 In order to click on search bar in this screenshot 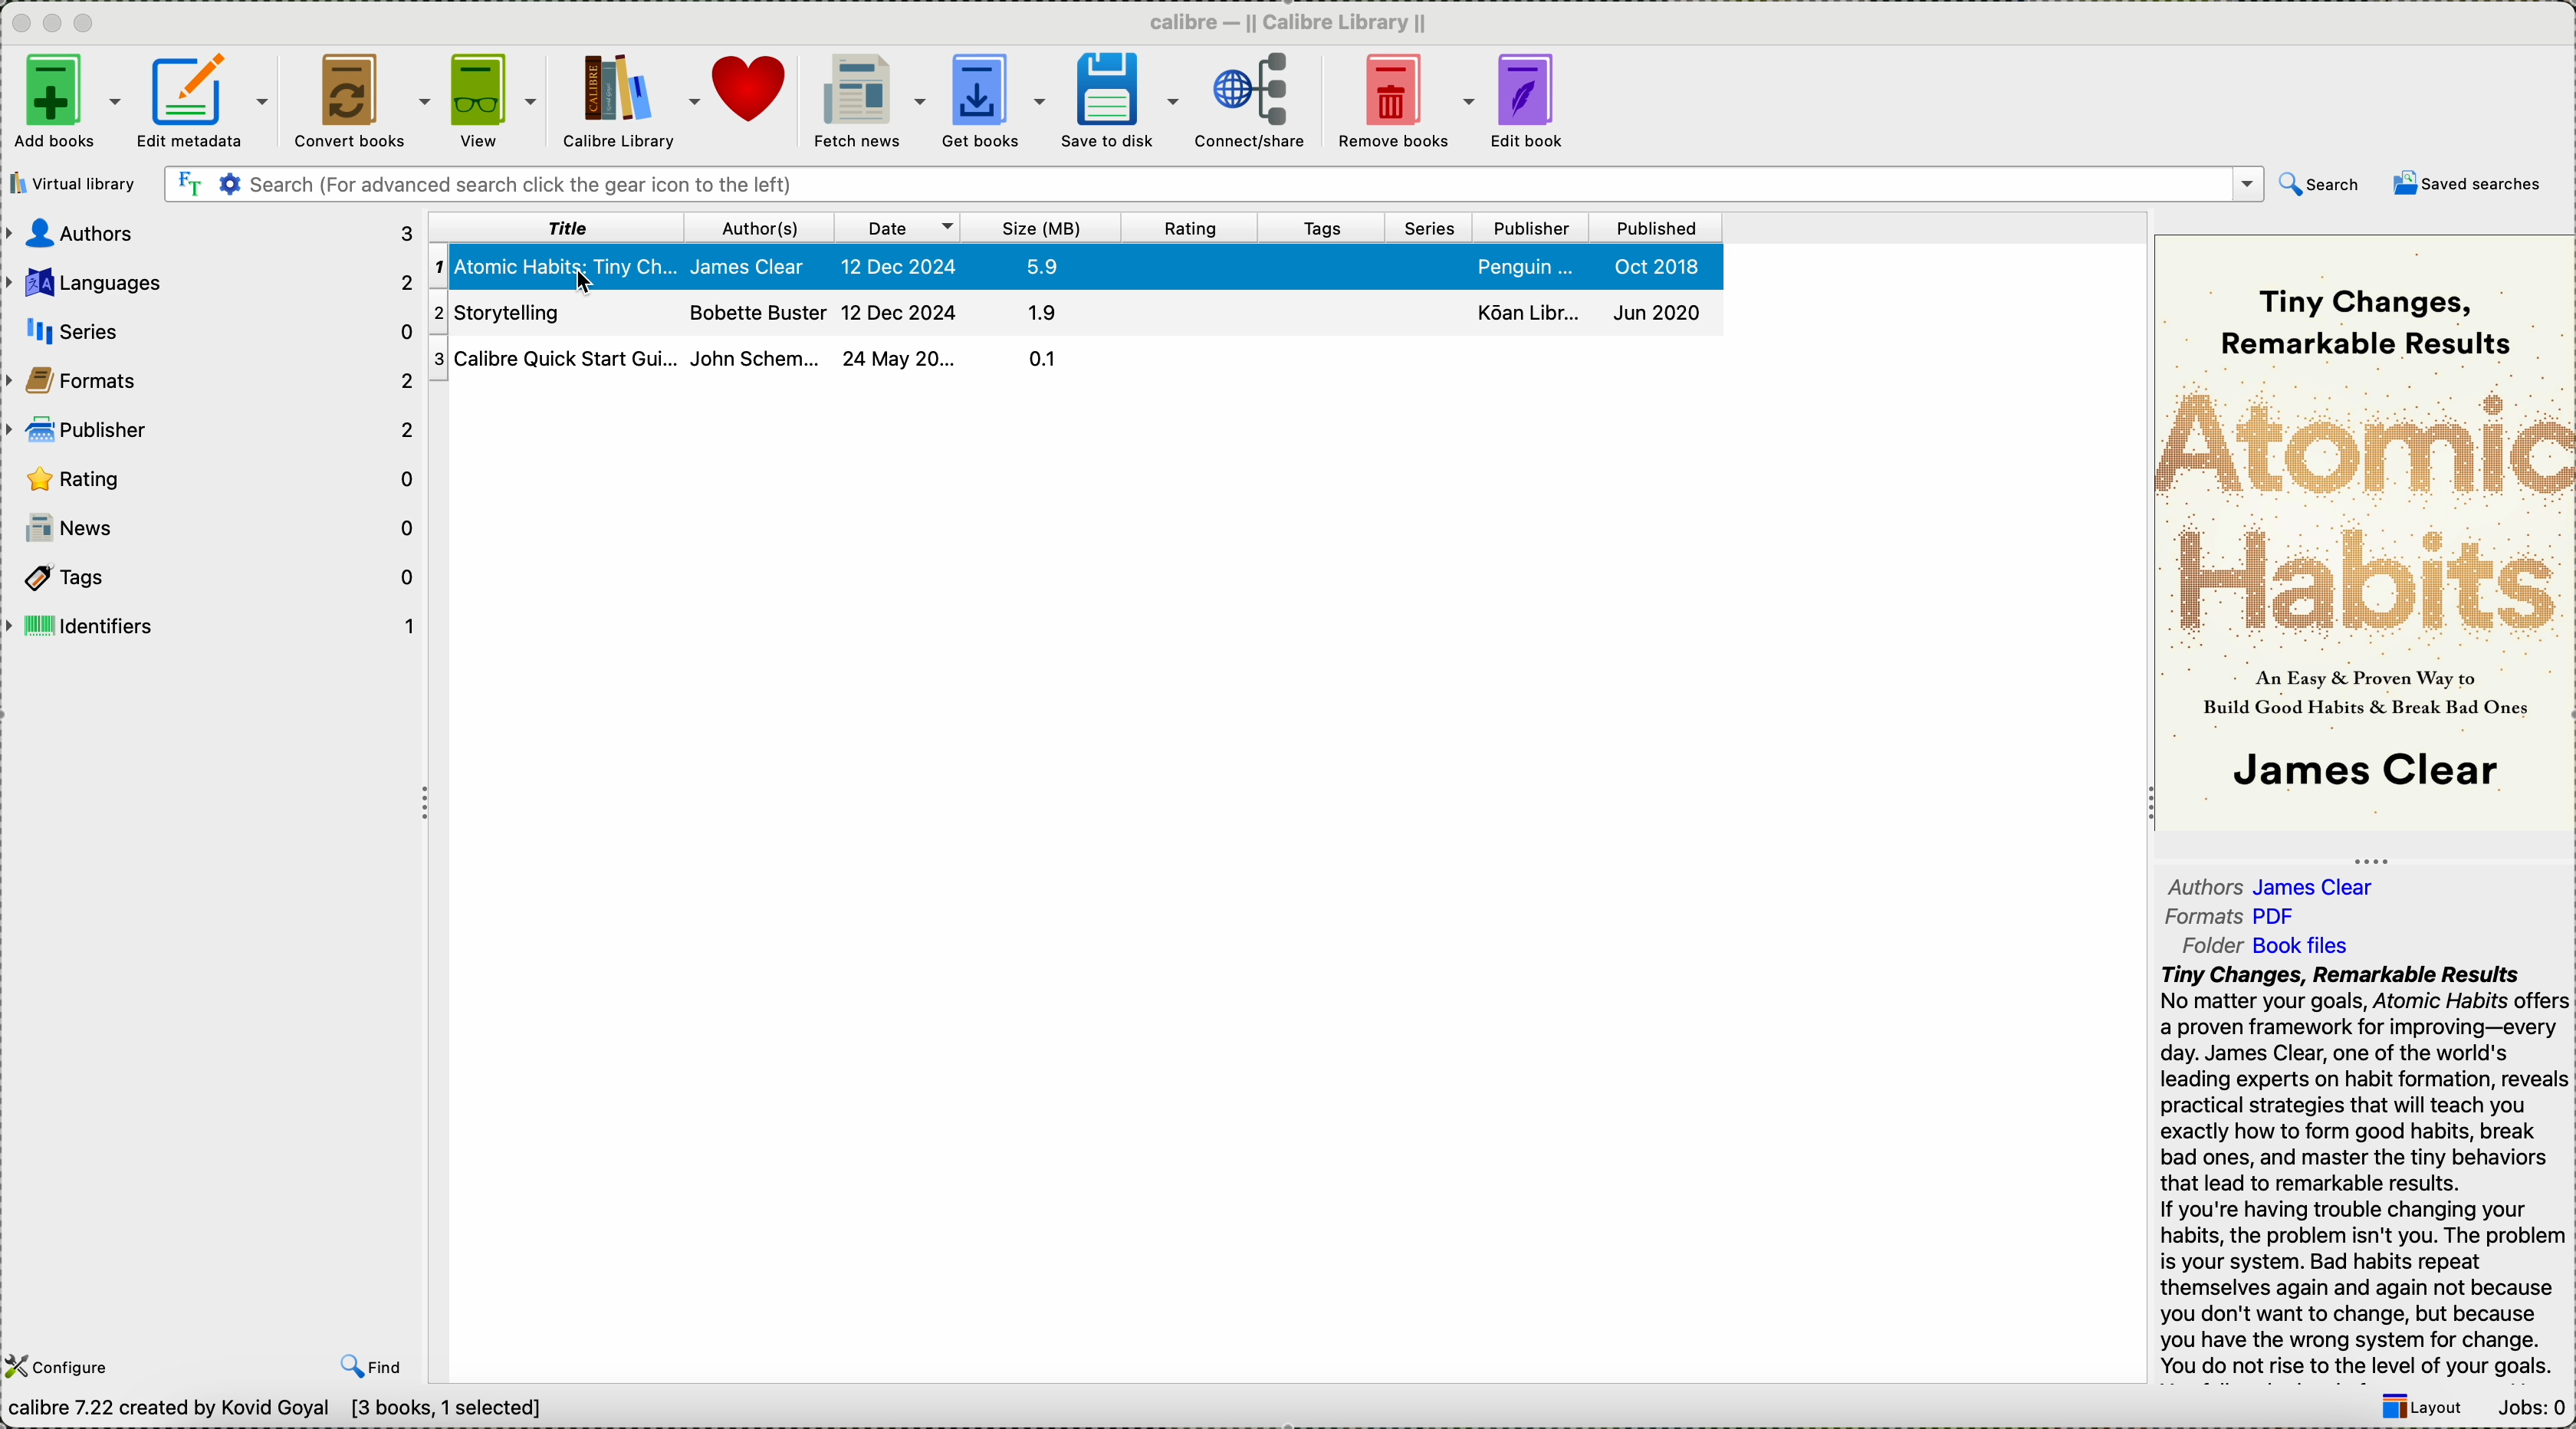, I will do `click(1211, 185)`.